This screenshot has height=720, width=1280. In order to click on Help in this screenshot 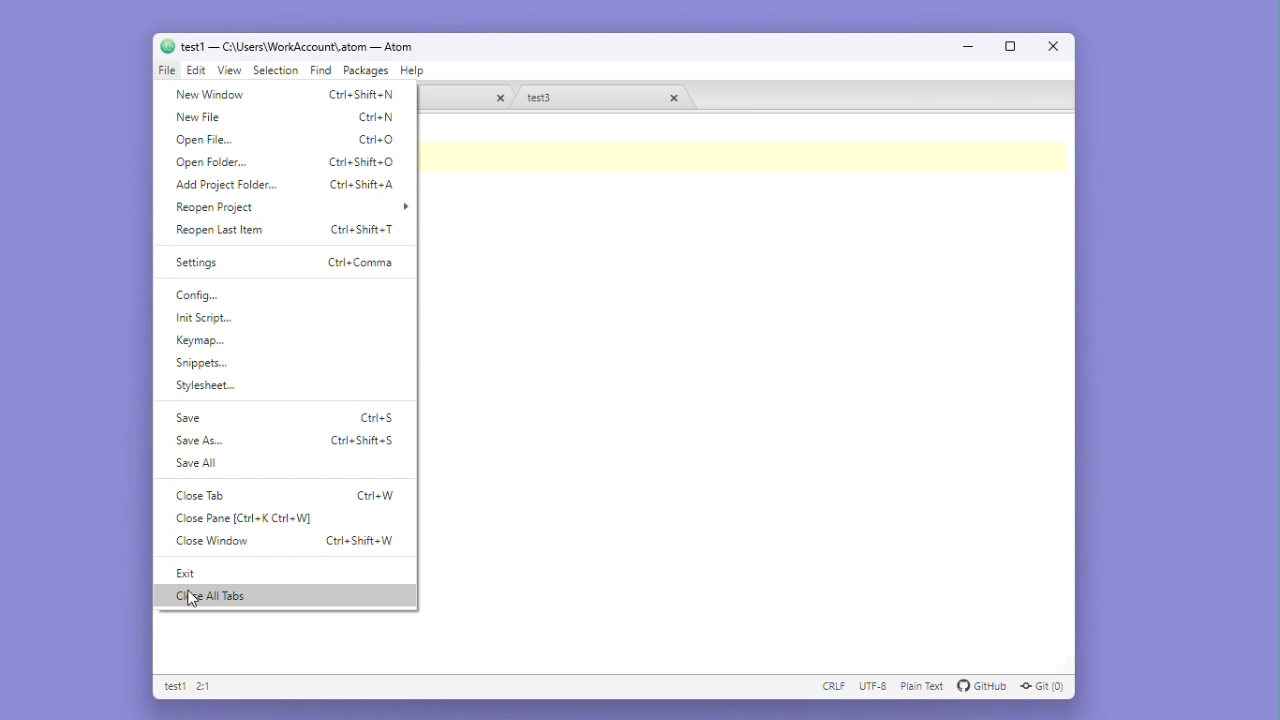, I will do `click(411, 70)`.